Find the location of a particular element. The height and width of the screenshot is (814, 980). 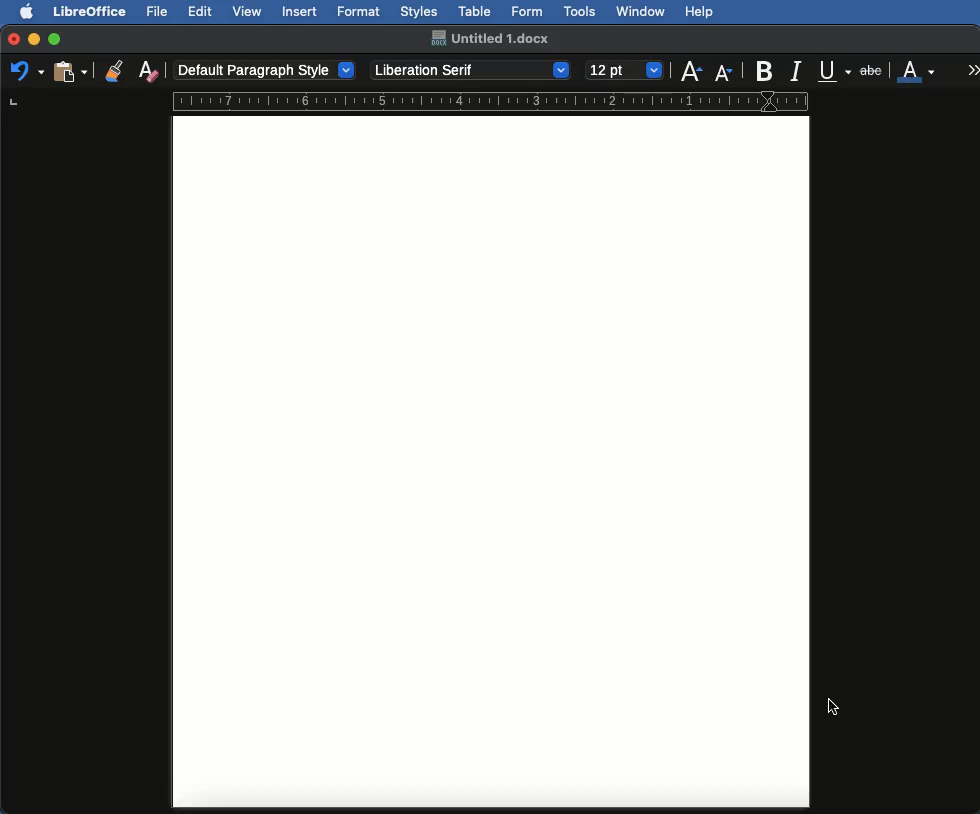

Name is located at coordinates (489, 38).